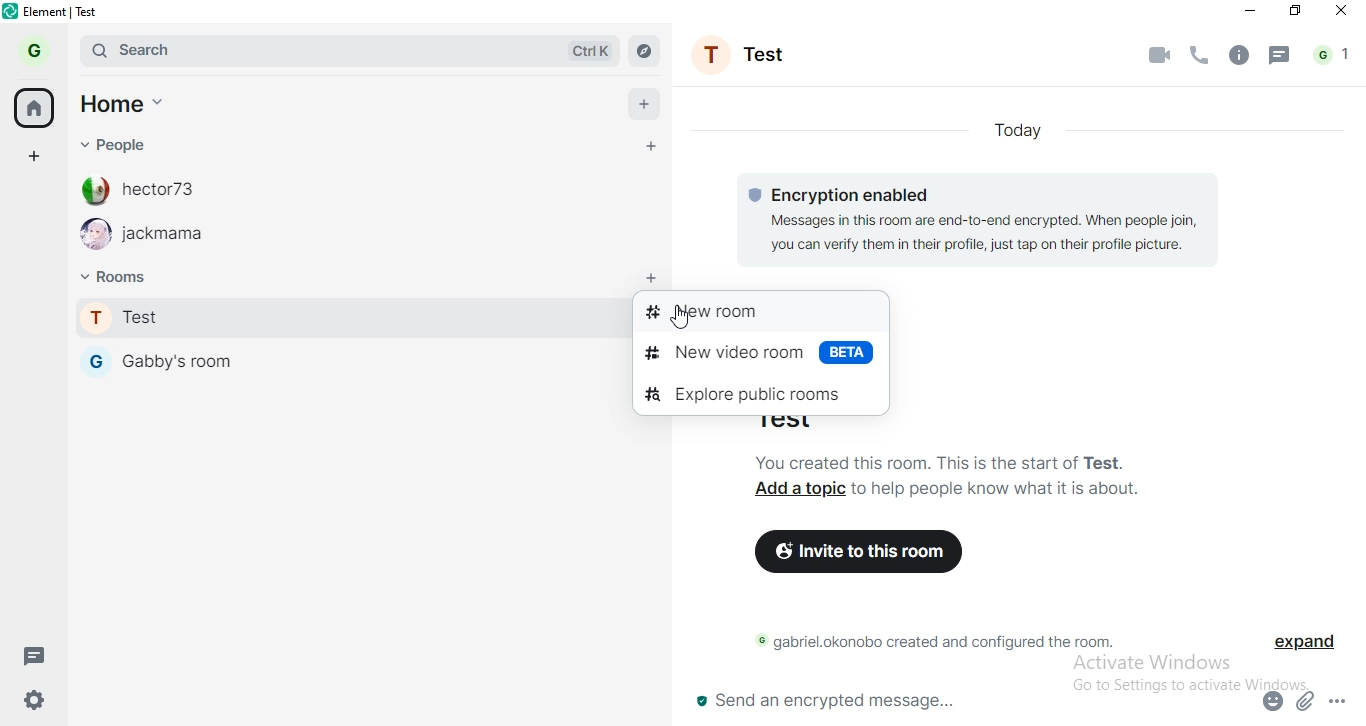  What do you see at coordinates (643, 103) in the screenshot?
I see `add` at bounding box center [643, 103].